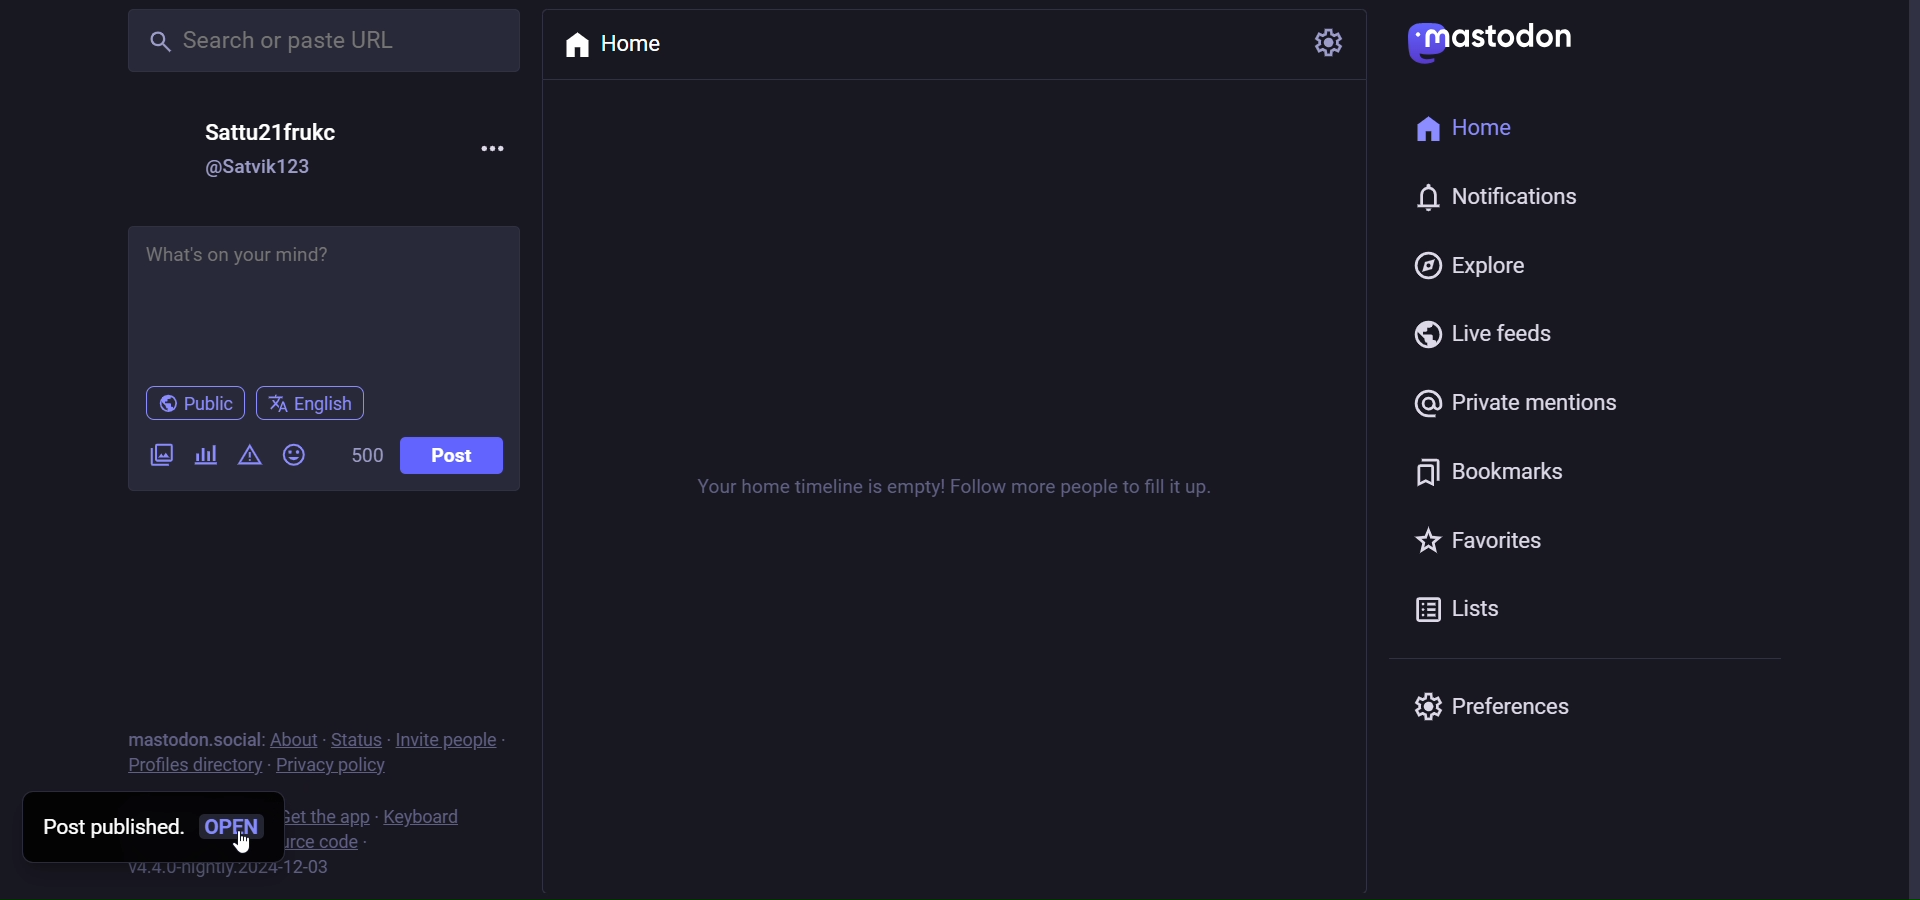 Image resolution: width=1920 pixels, height=900 pixels. I want to click on id, so click(267, 167).